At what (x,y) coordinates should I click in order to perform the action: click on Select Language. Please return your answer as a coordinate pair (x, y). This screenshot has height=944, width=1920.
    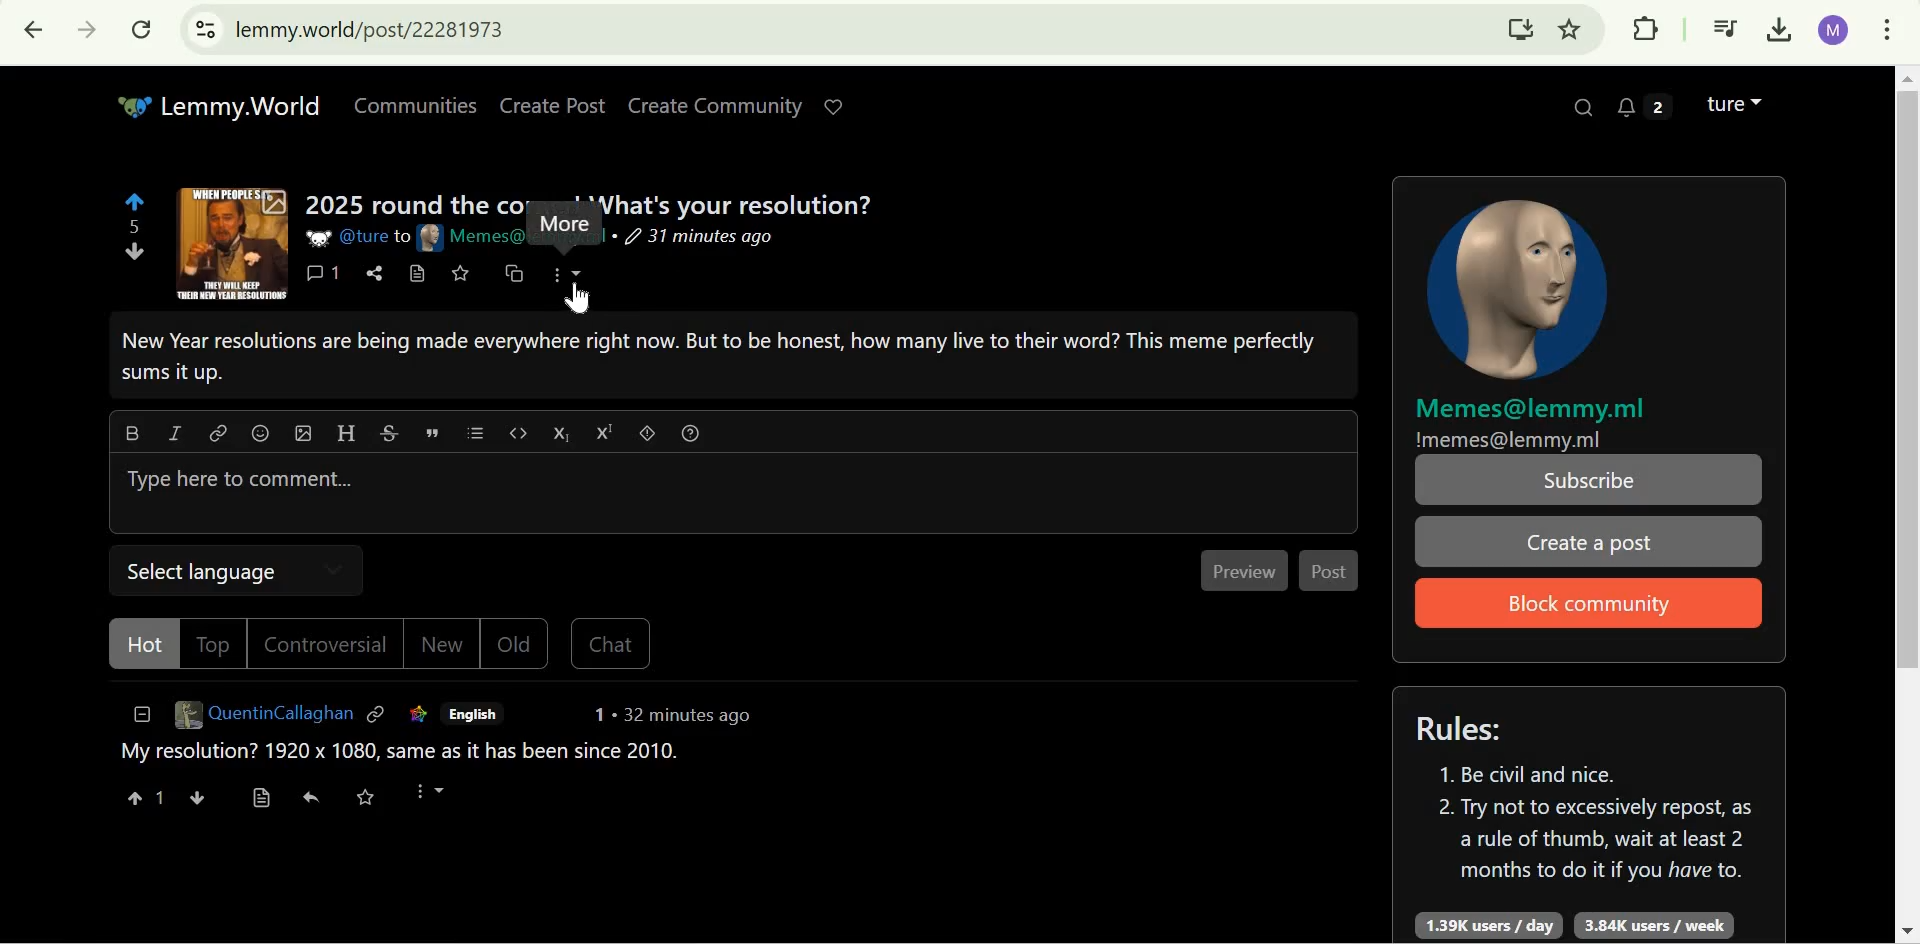
    Looking at the image, I should click on (240, 574).